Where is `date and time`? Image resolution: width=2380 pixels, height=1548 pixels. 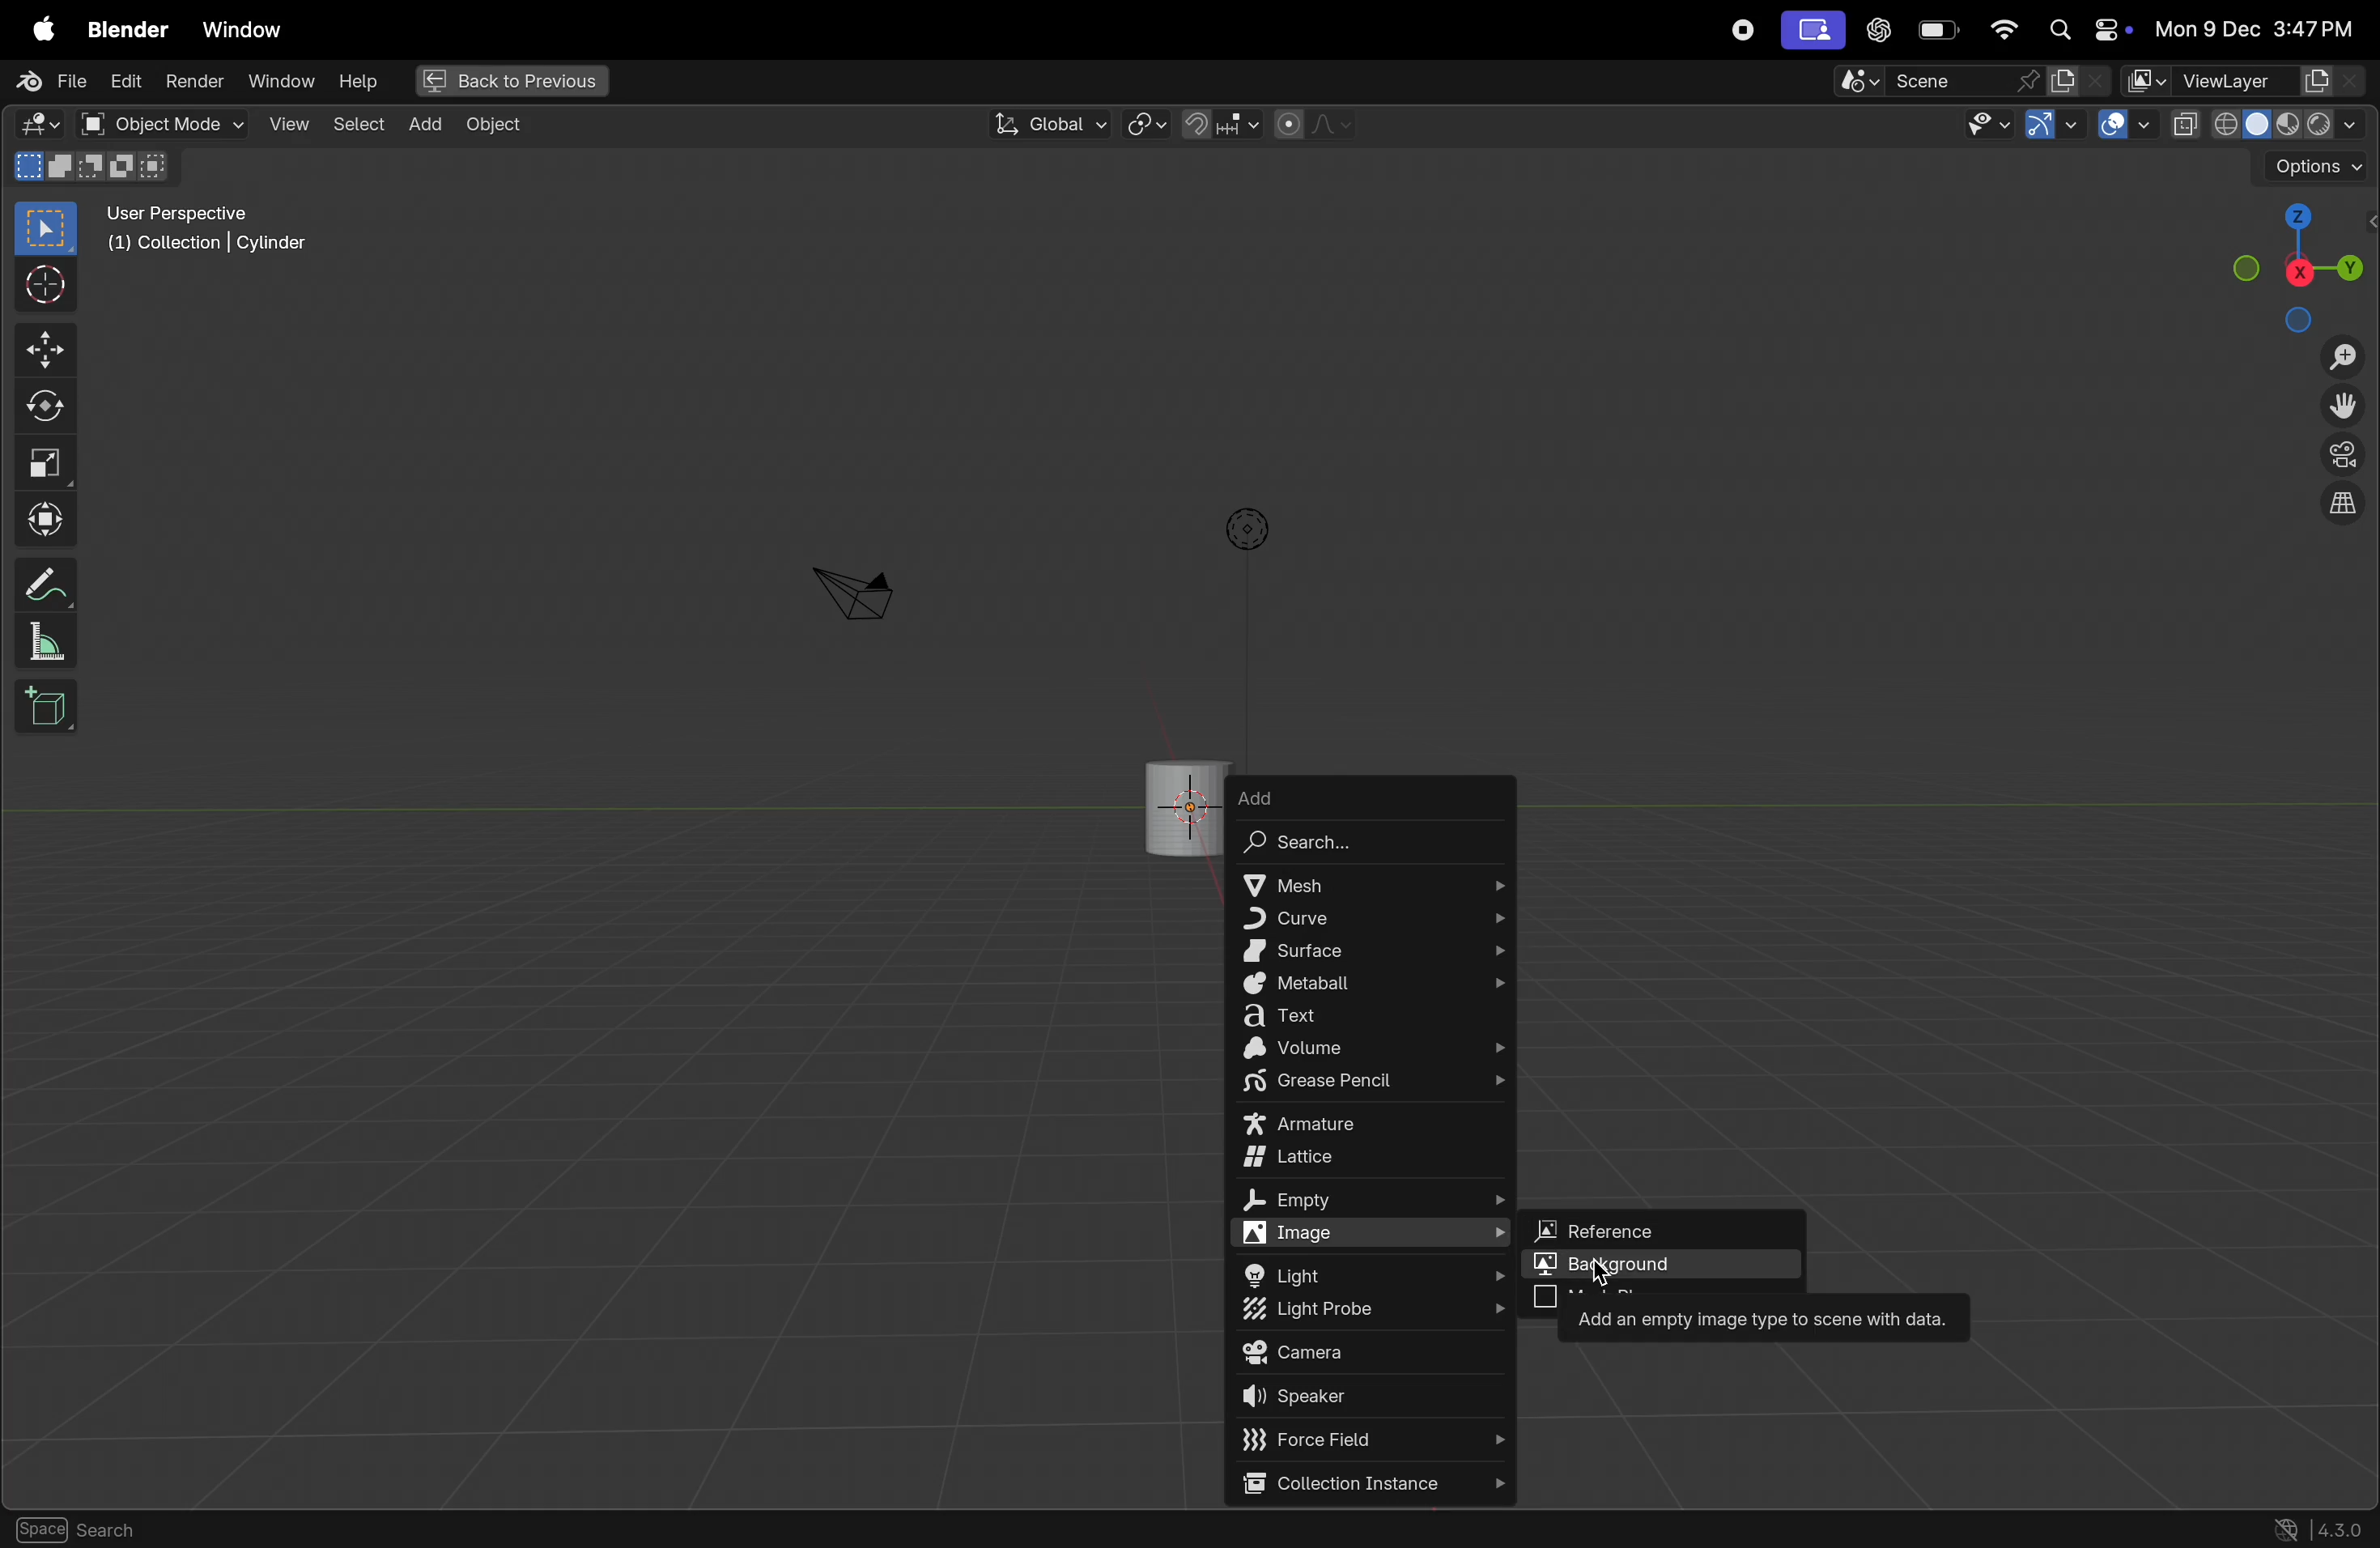
date and time is located at coordinates (2254, 30).